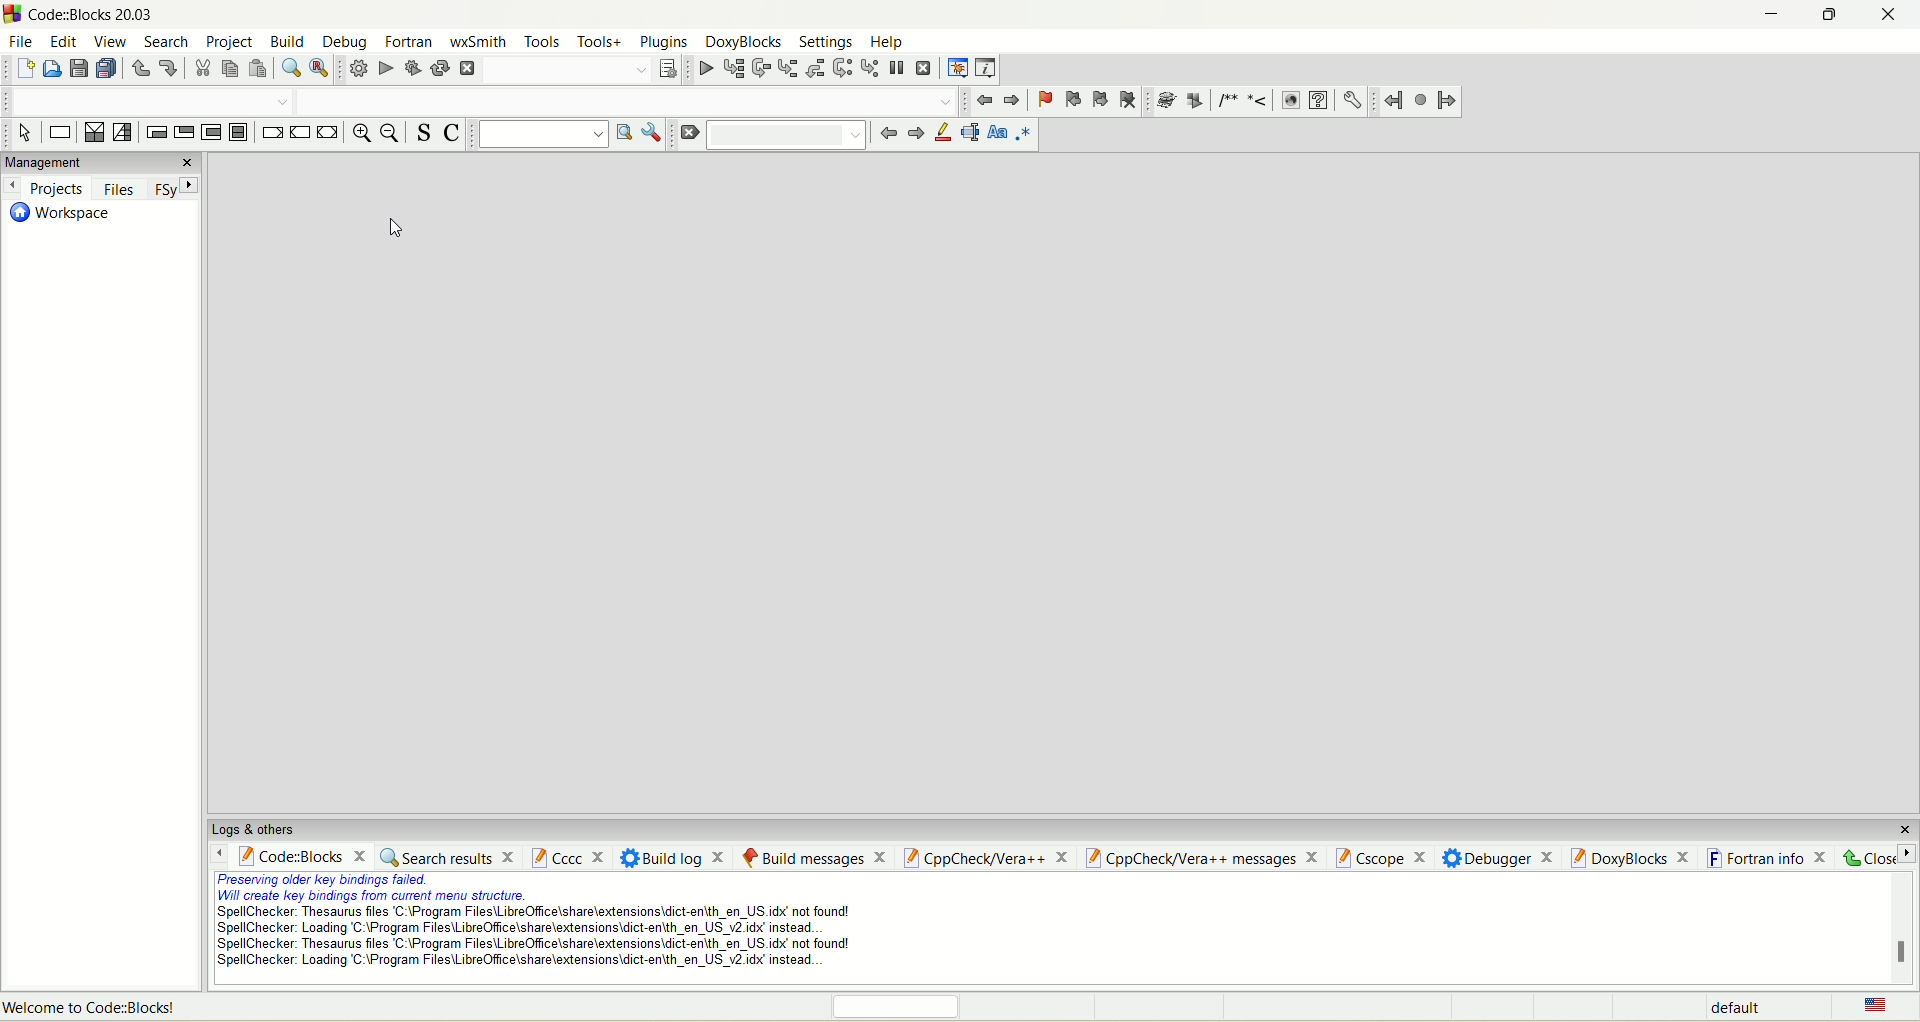 The height and width of the screenshot is (1022, 1920). I want to click on wxSmith, so click(480, 41).